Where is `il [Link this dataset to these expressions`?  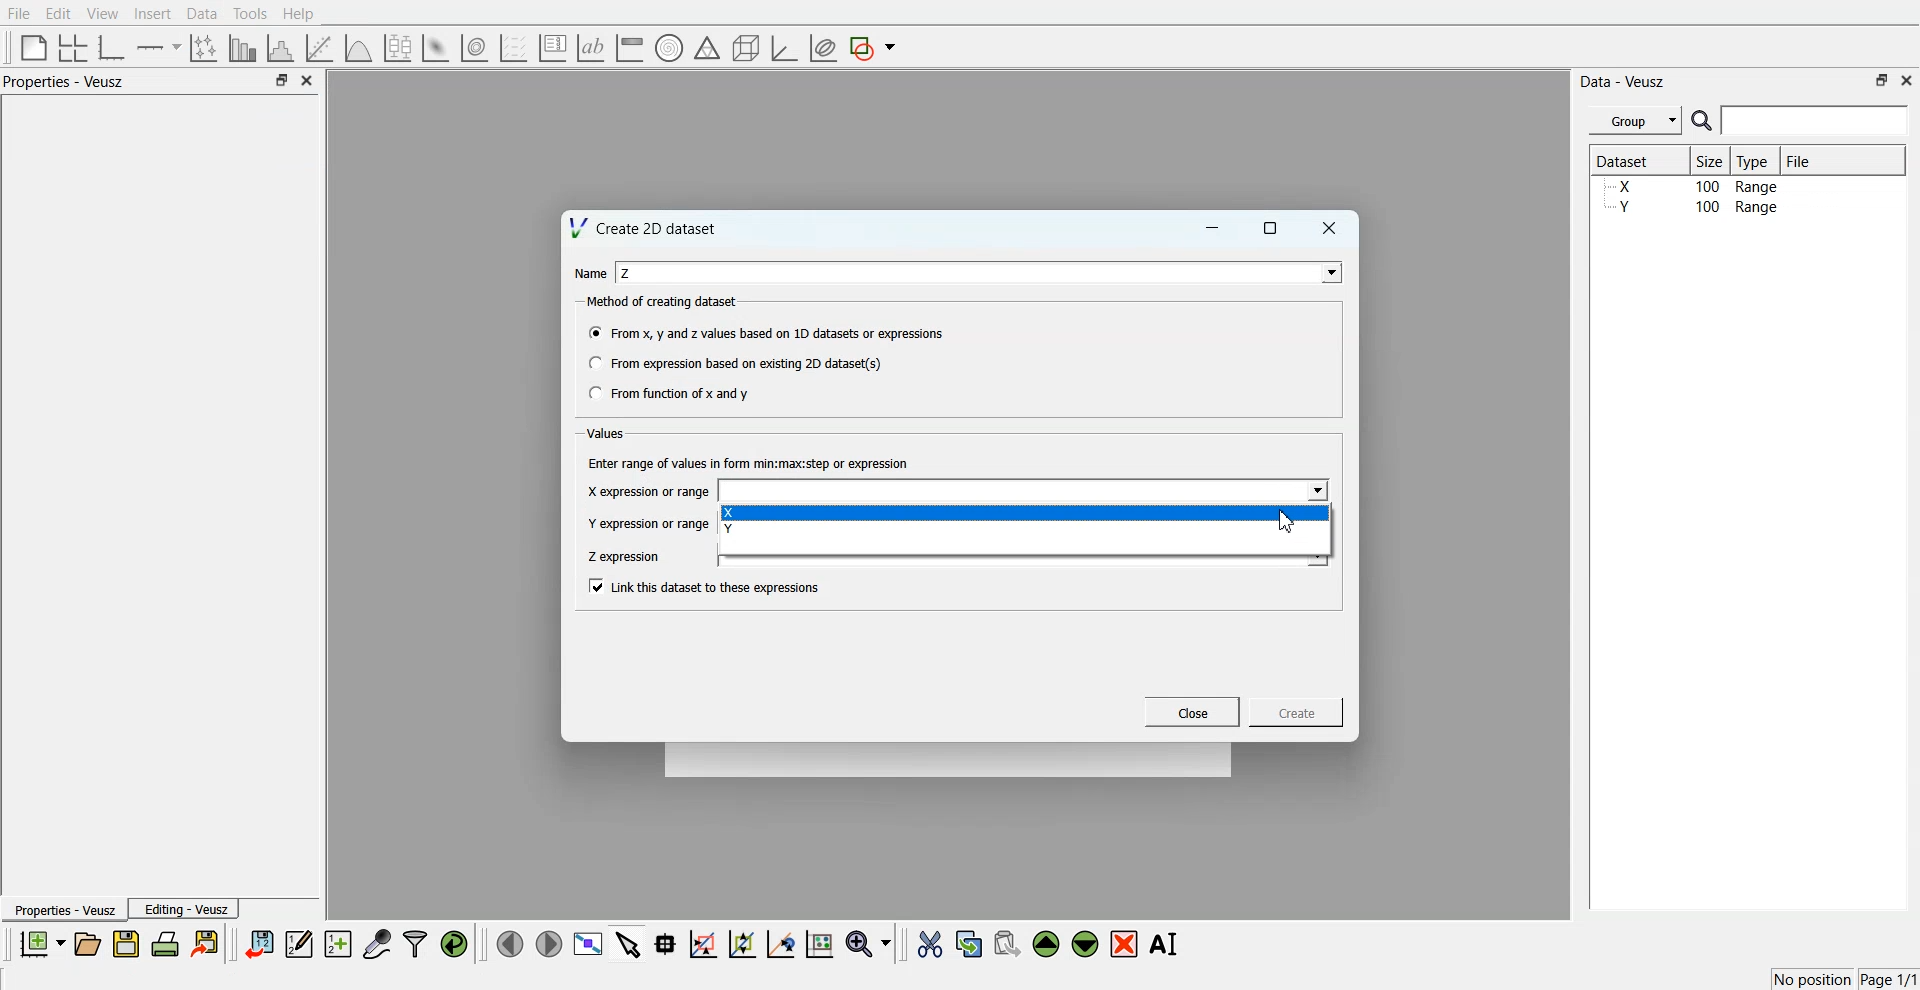
il [Link this dataset to these expressions is located at coordinates (706, 586).